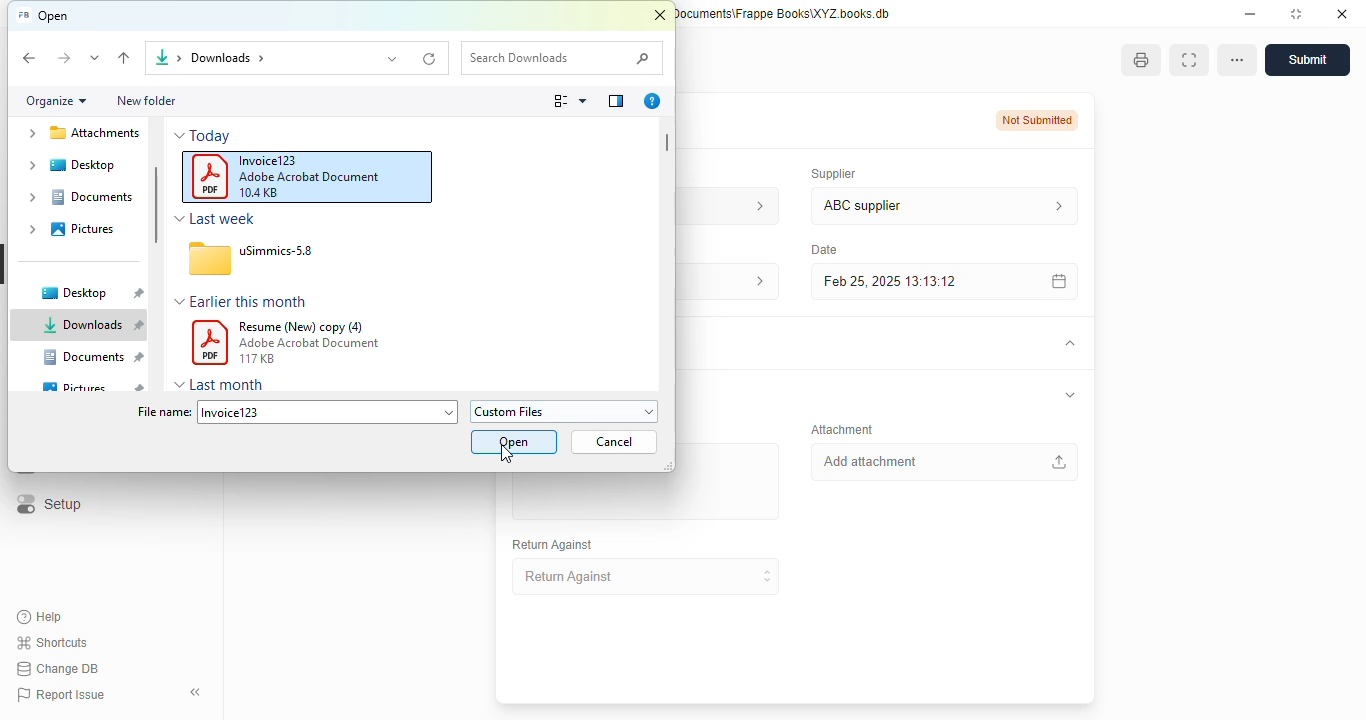 The height and width of the screenshot is (720, 1366). Describe the element at coordinates (63, 59) in the screenshot. I see `forward` at that location.